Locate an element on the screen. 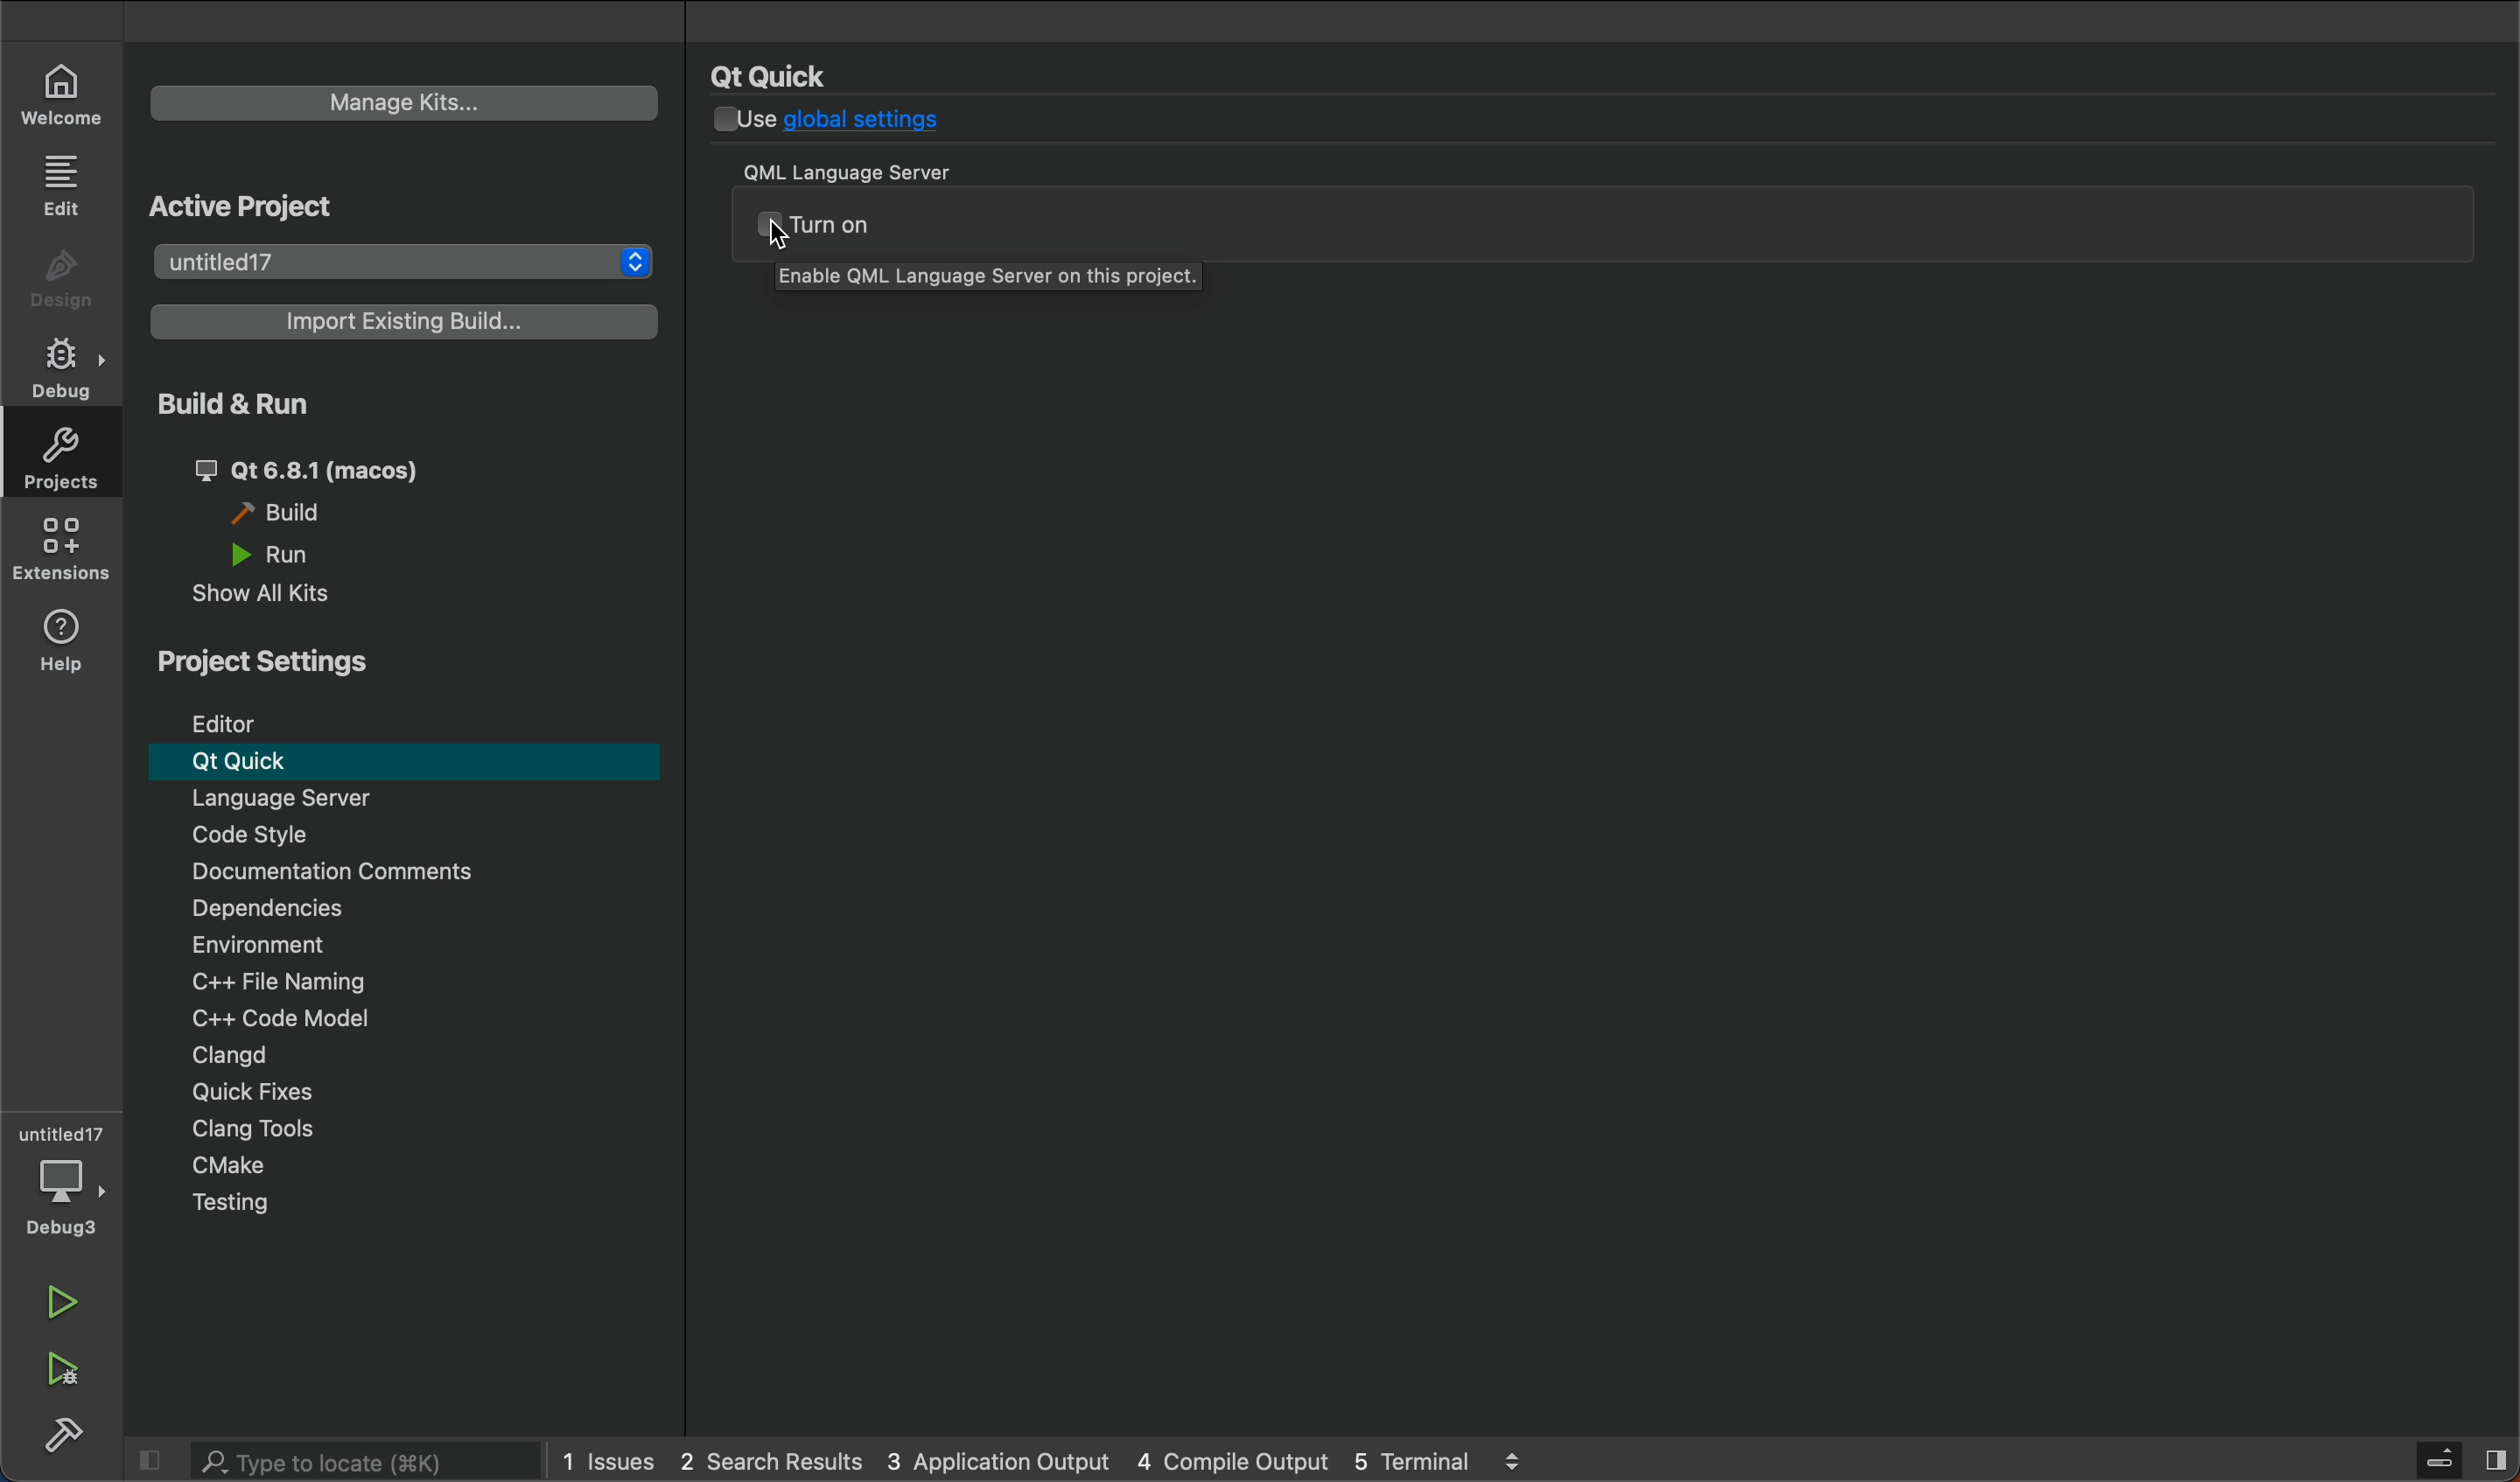  c++ file naming is located at coordinates (415, 981).